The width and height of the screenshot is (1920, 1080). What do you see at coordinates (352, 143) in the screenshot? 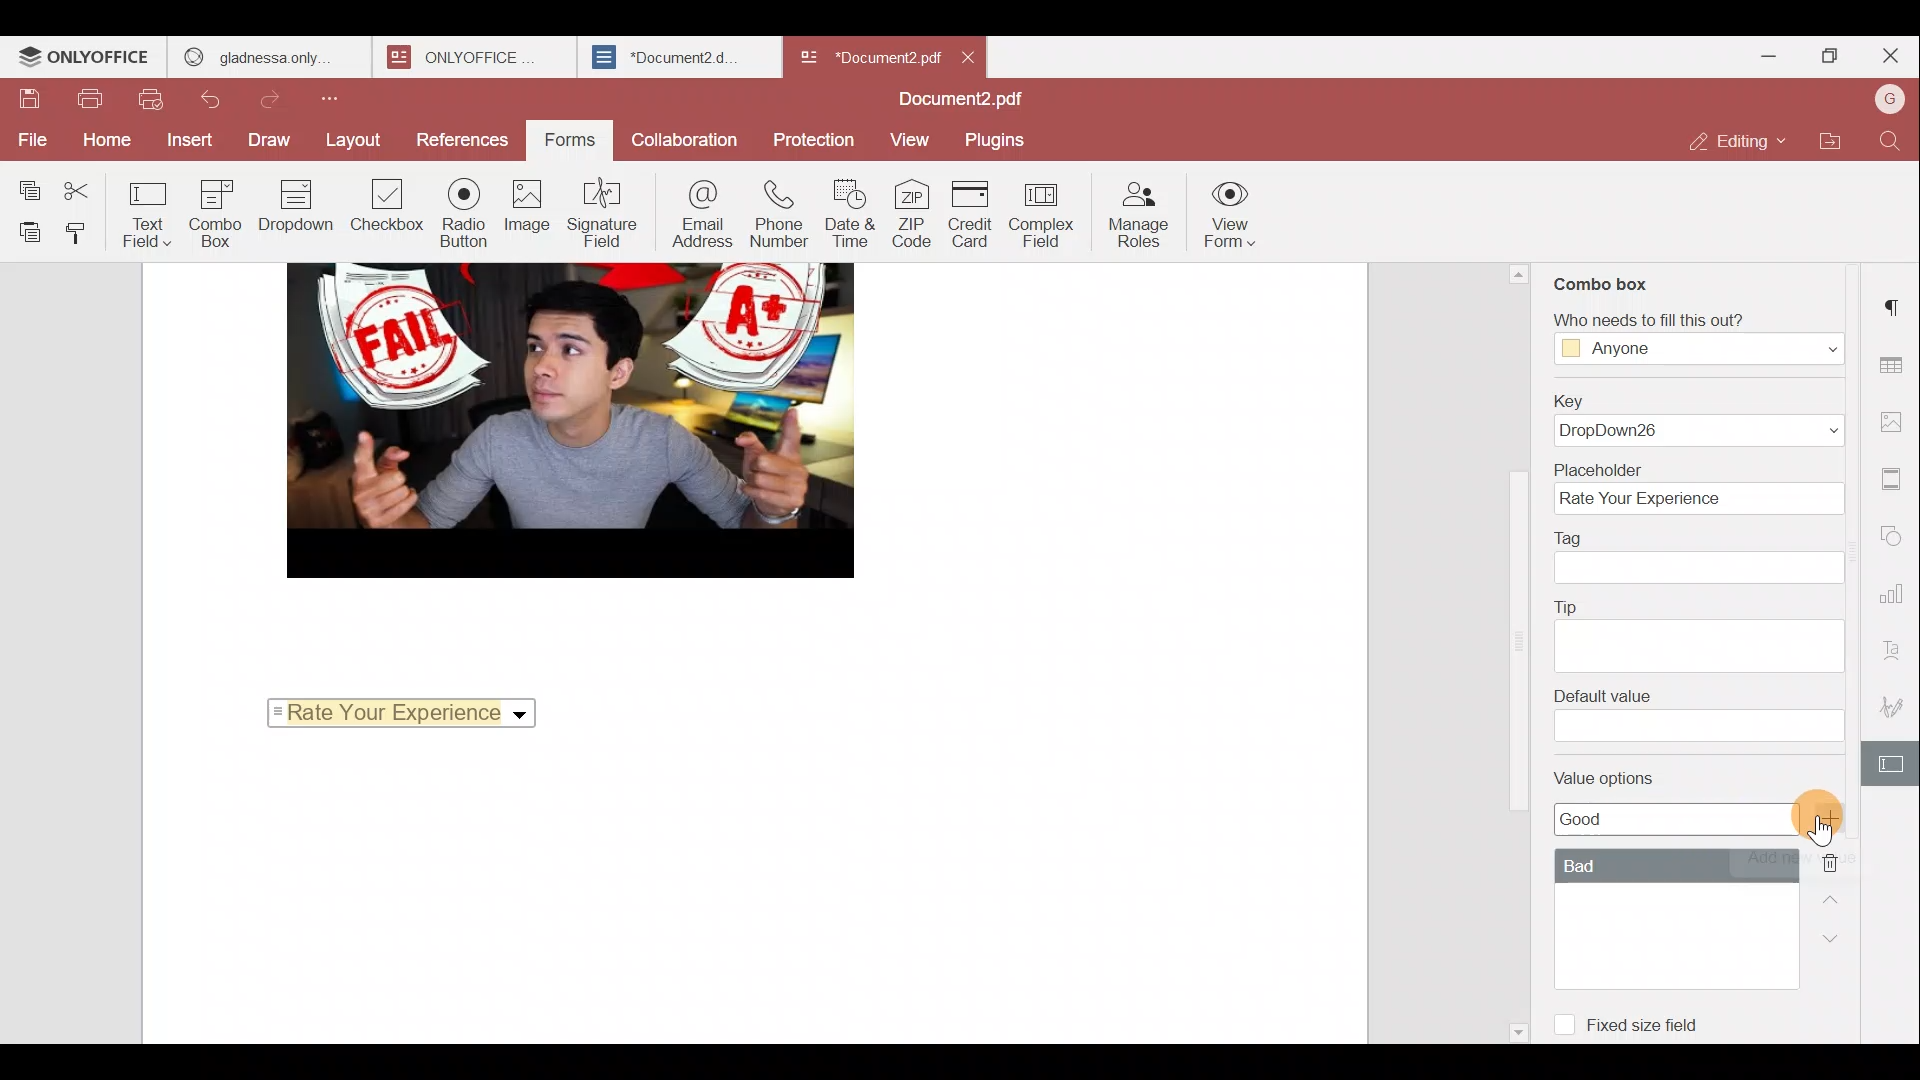
I see `Layout` at bounding box center [352, 143].